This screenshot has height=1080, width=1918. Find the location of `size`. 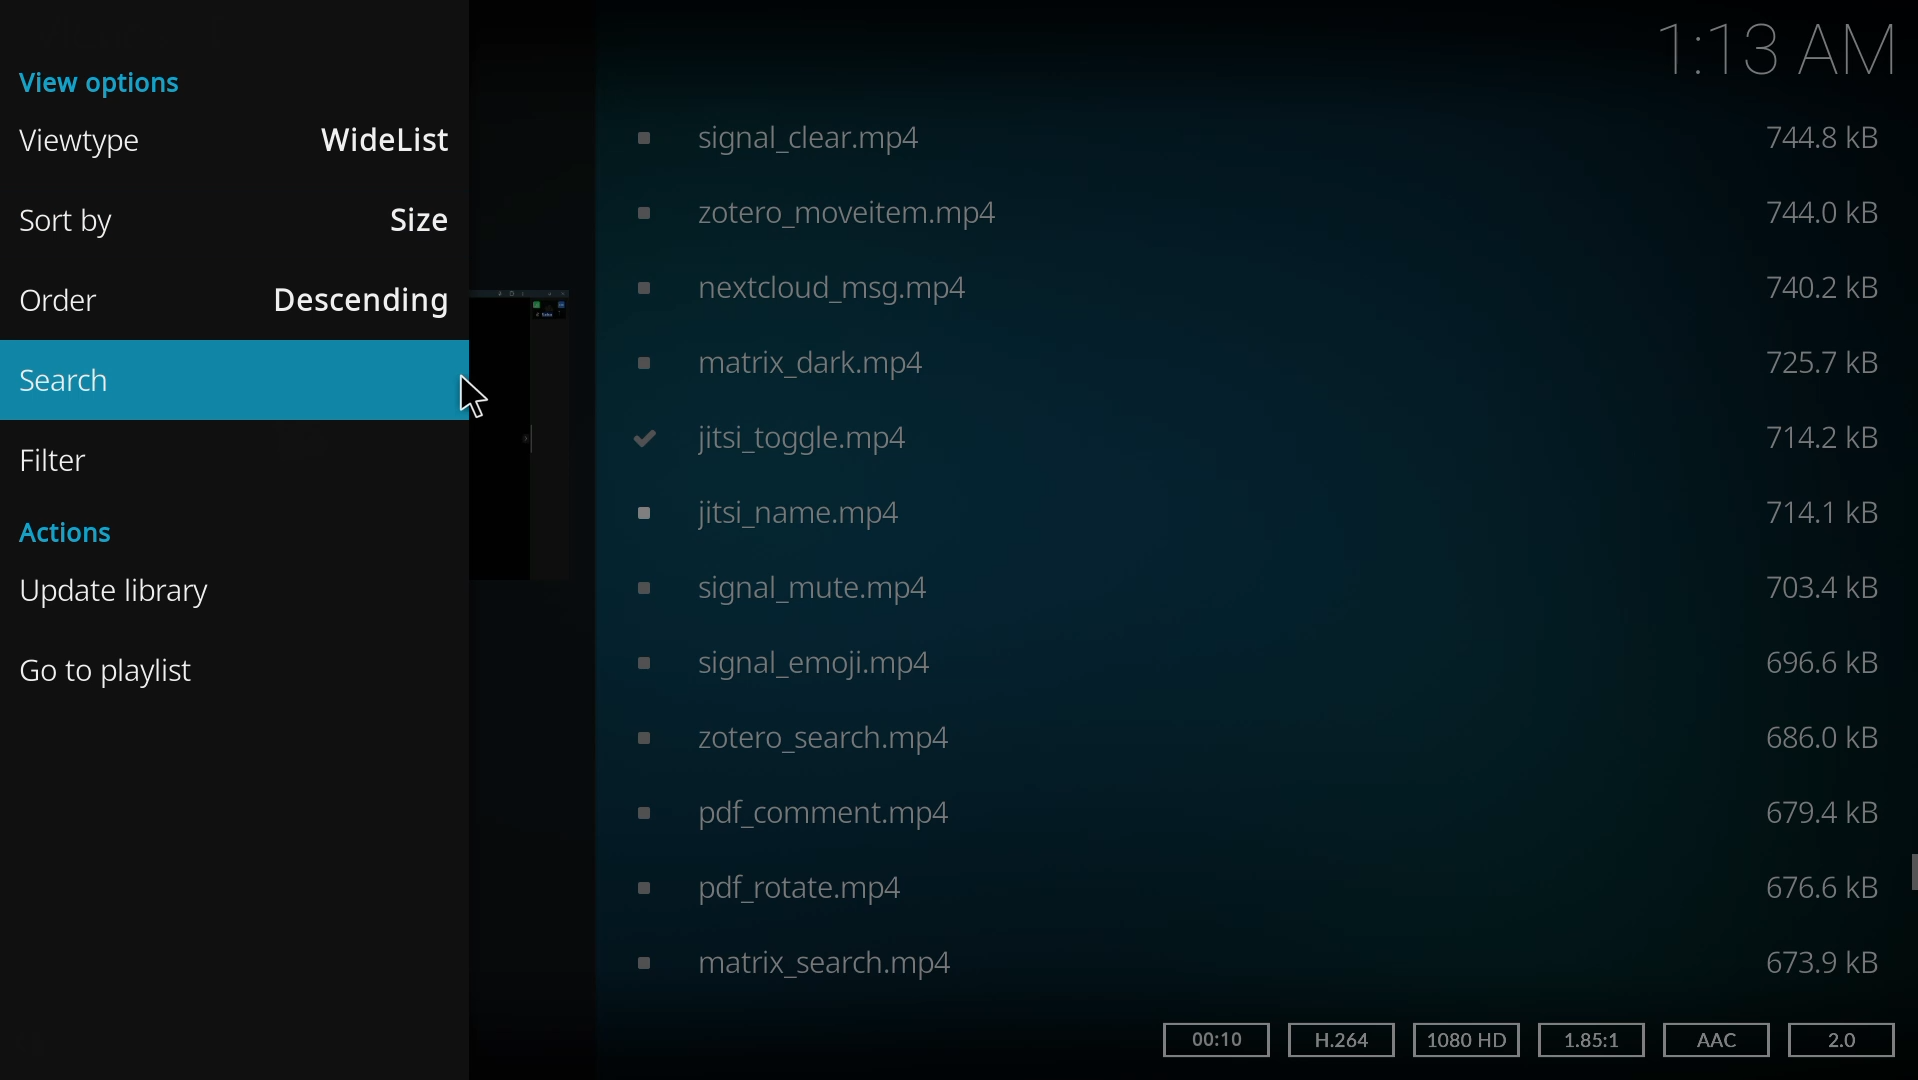

size is located at coordinates (1819, 517).